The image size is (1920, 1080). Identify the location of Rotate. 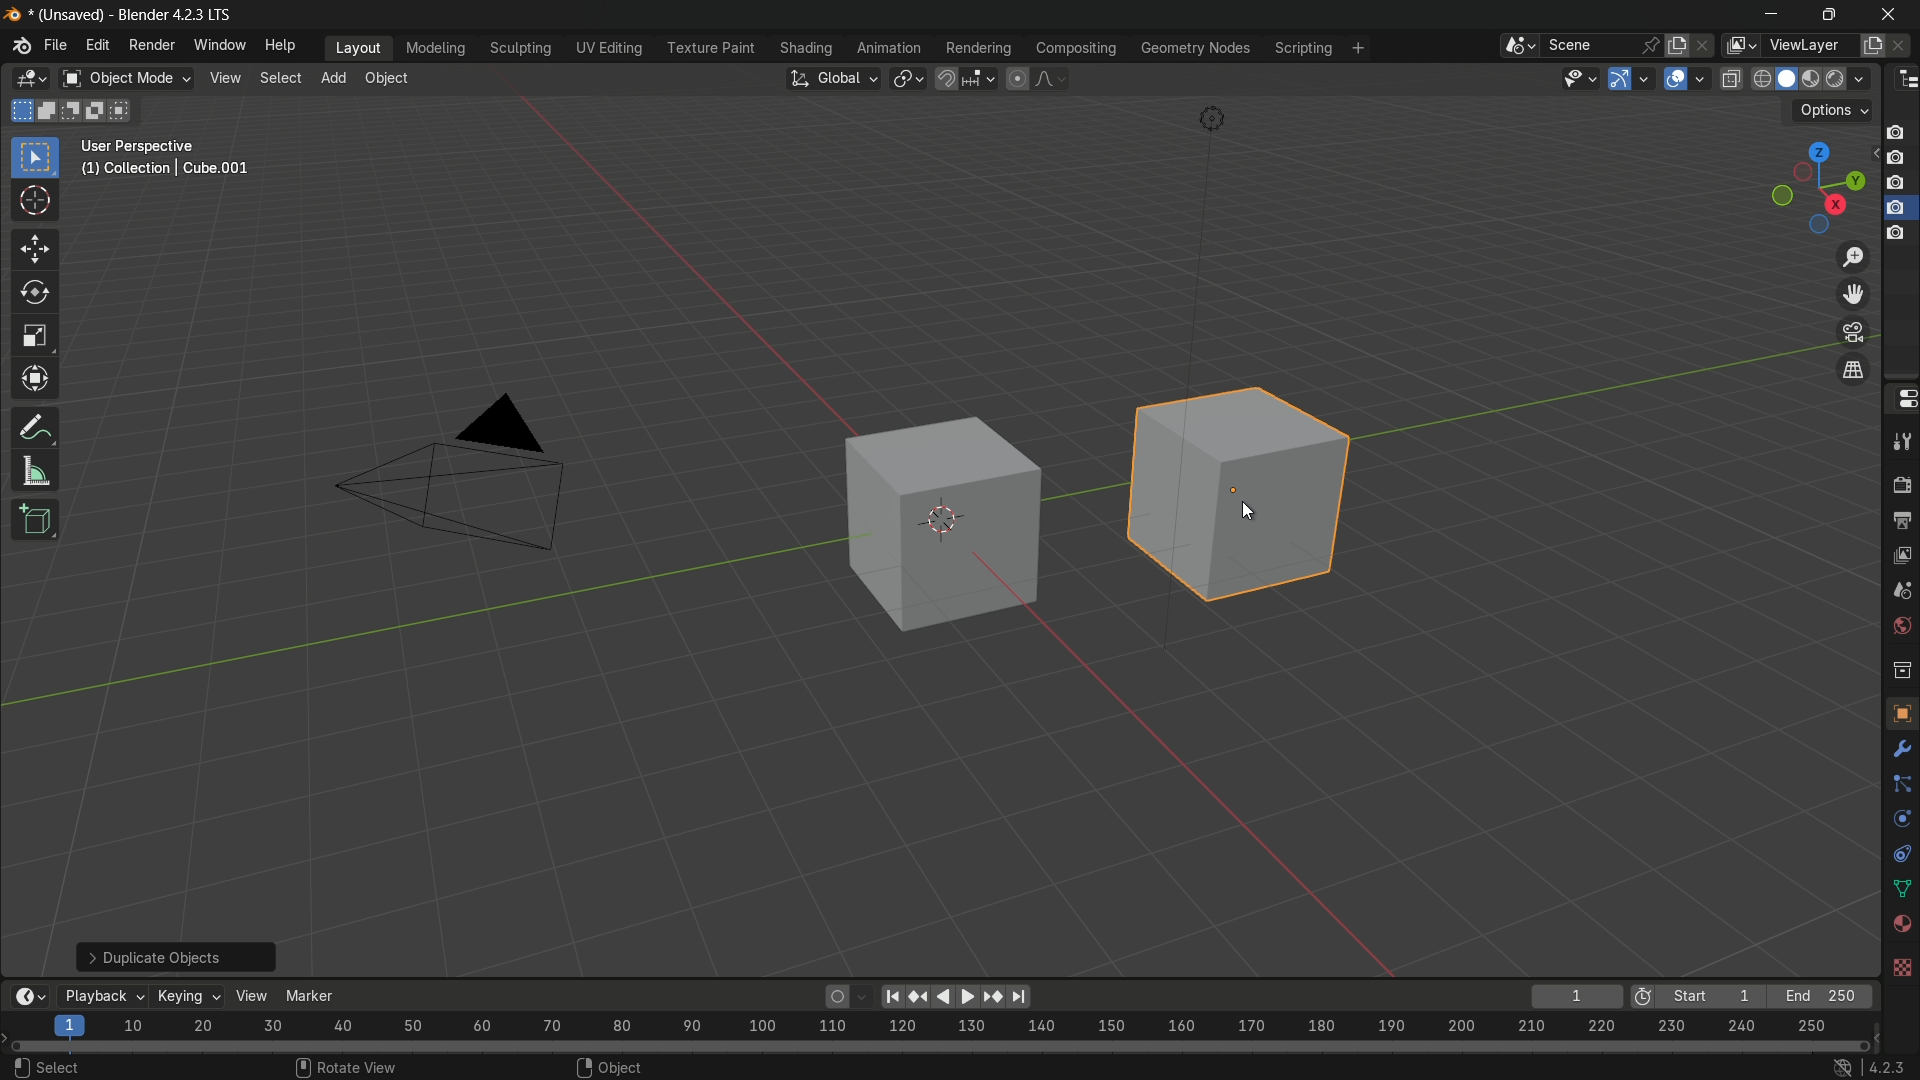
(886, 1066).